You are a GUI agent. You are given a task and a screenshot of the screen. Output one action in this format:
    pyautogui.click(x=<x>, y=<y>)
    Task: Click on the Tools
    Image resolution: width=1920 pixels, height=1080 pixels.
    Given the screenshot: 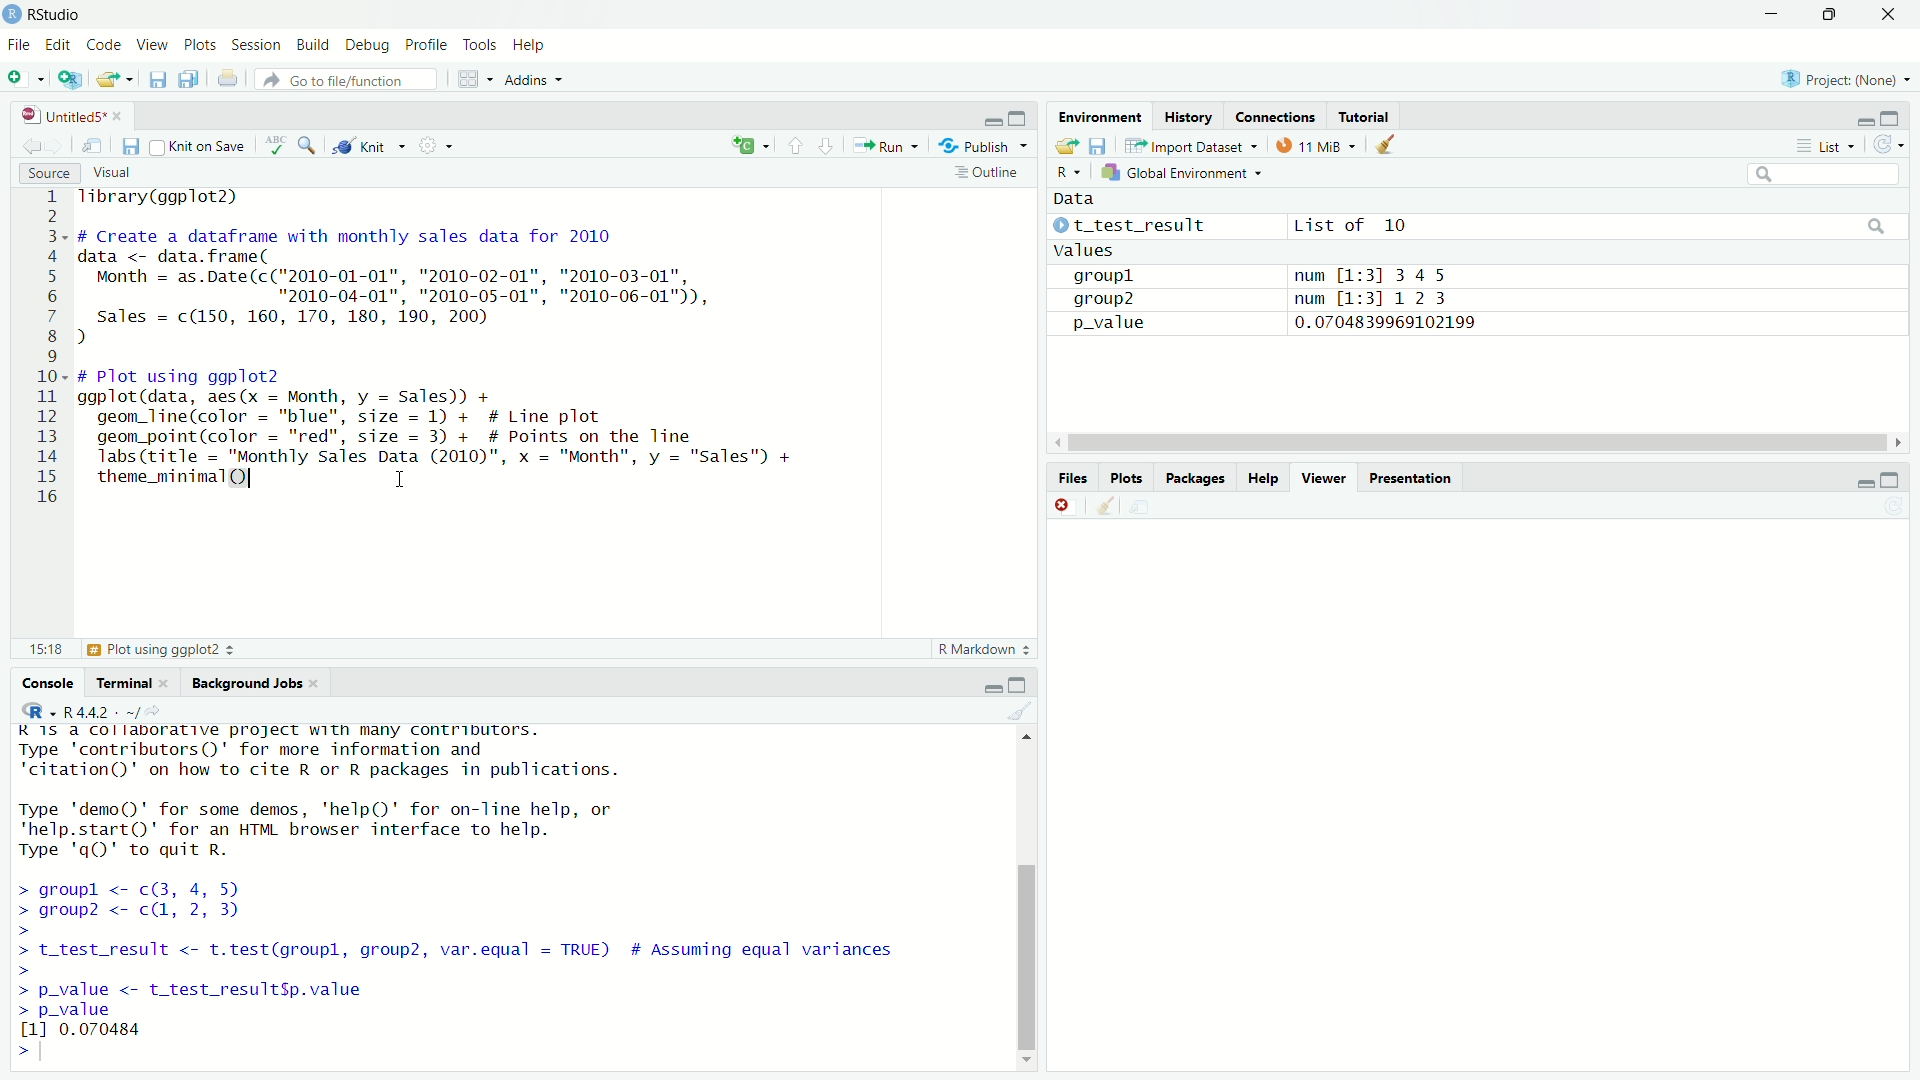 What is the action you would take?
    pyautogui.click(x=480, y=41)
    